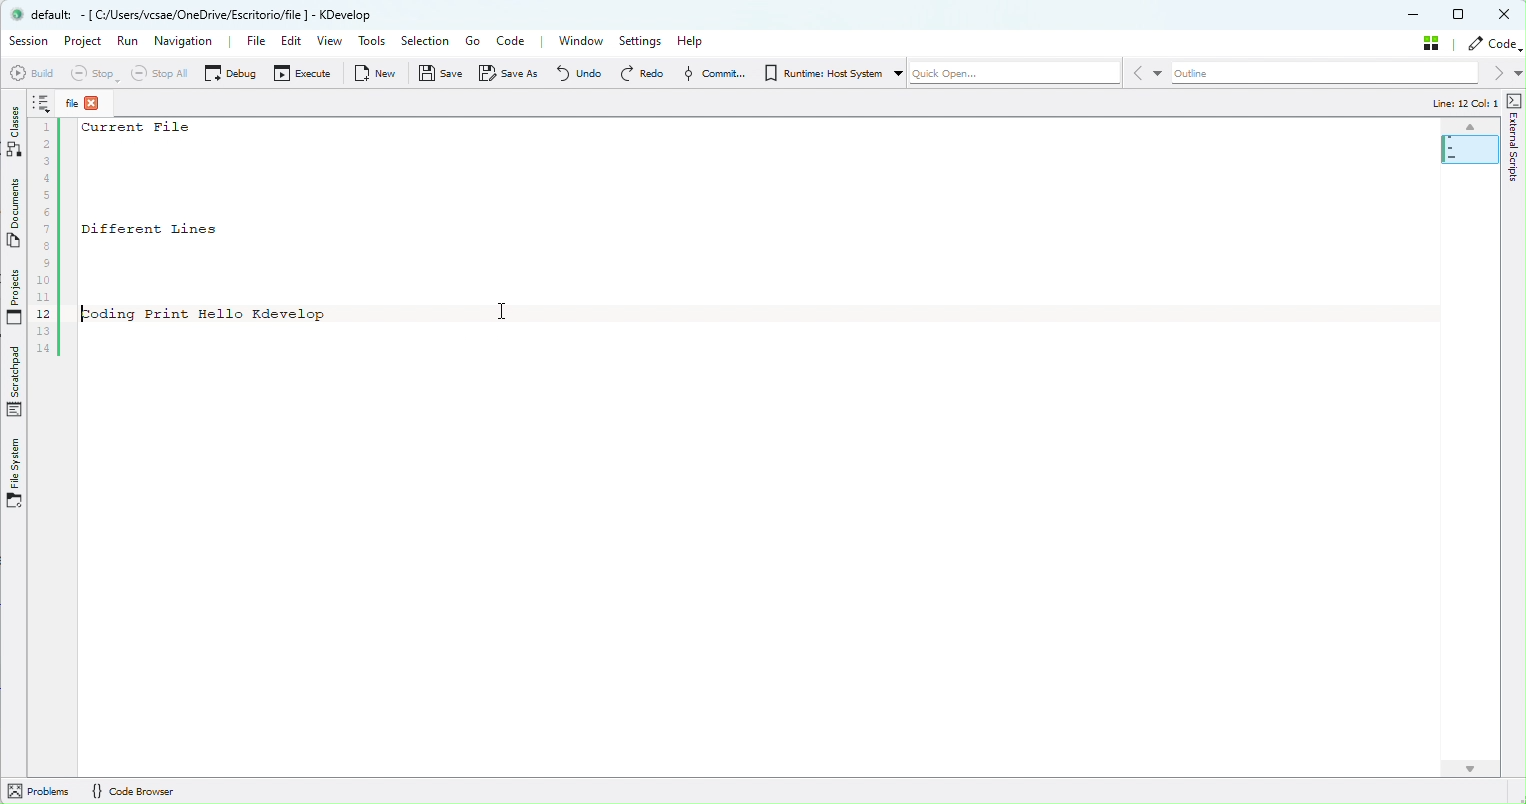  What do you see at coordinates (814, 76) in the screenshot?
I see `Runtime` at bounding box center [814, 76].